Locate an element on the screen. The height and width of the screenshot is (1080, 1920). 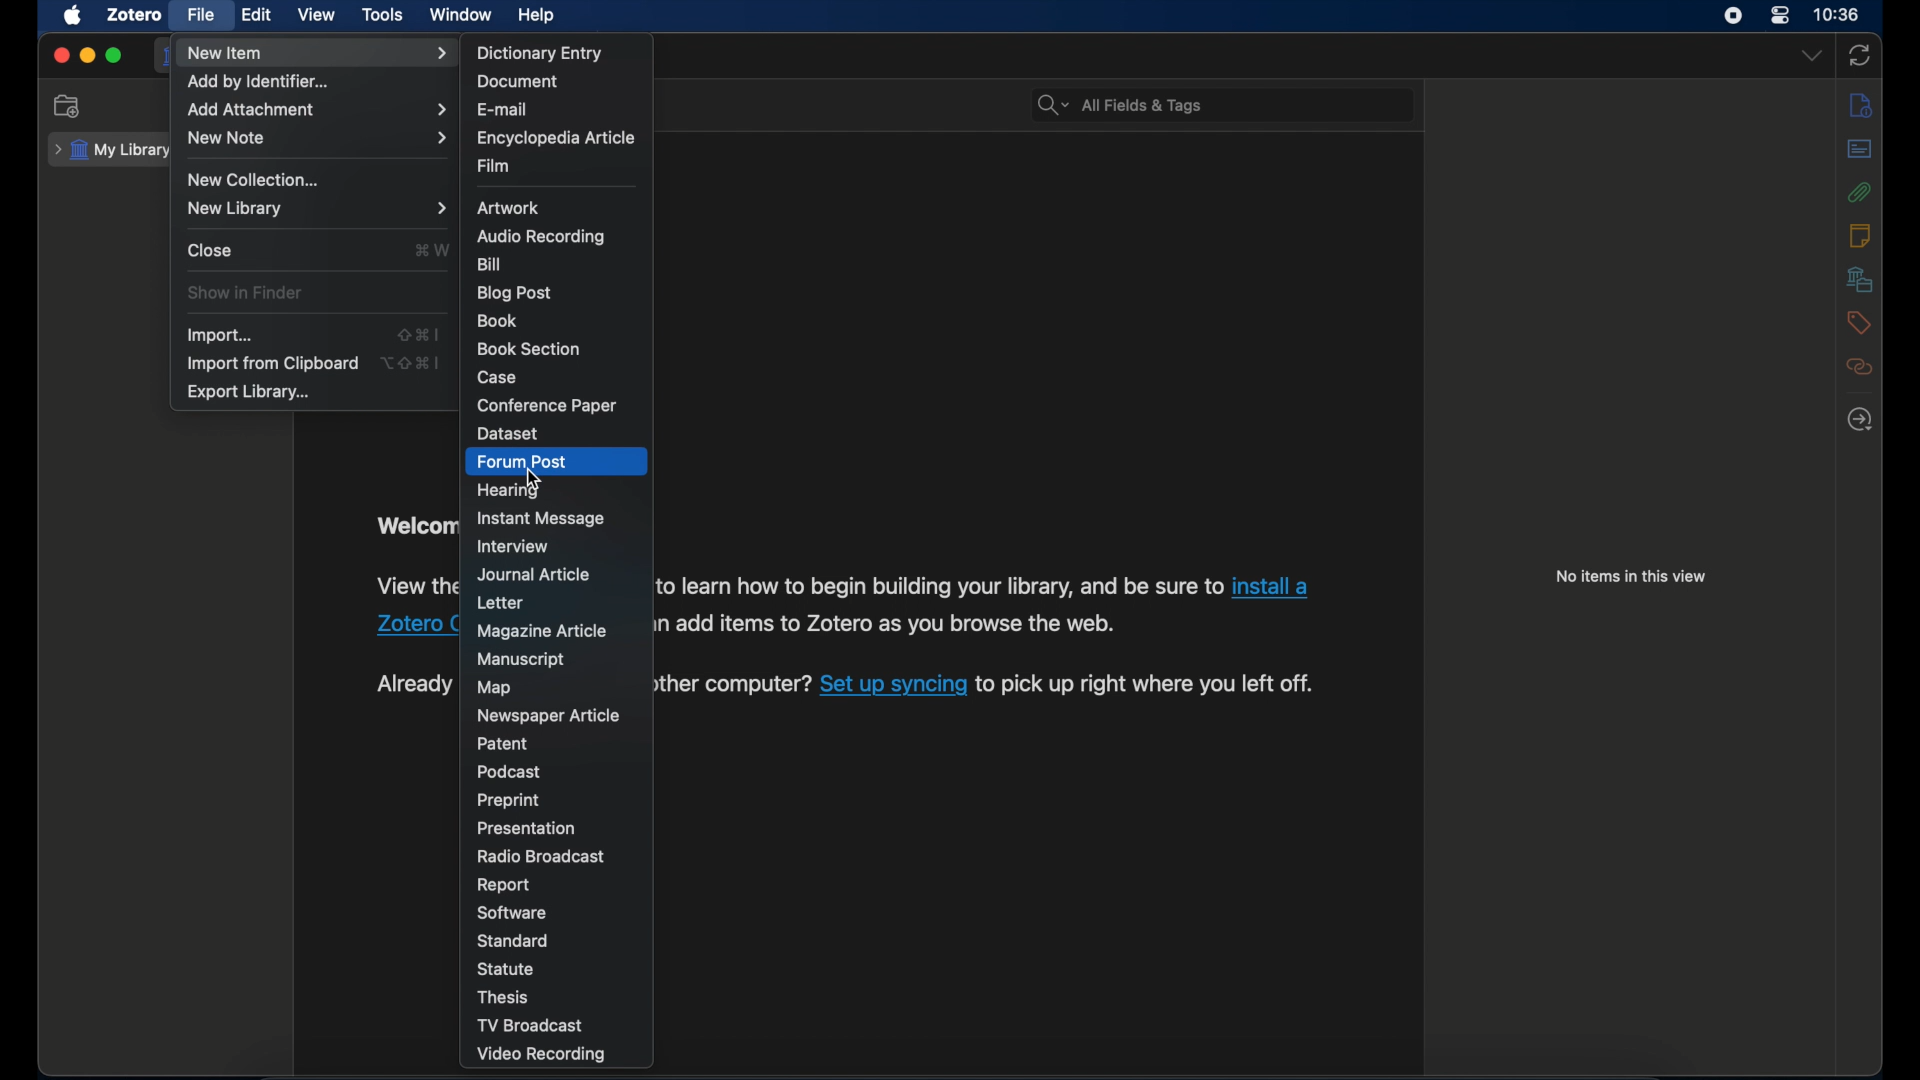
new collection is located at coordinates (67, 106).